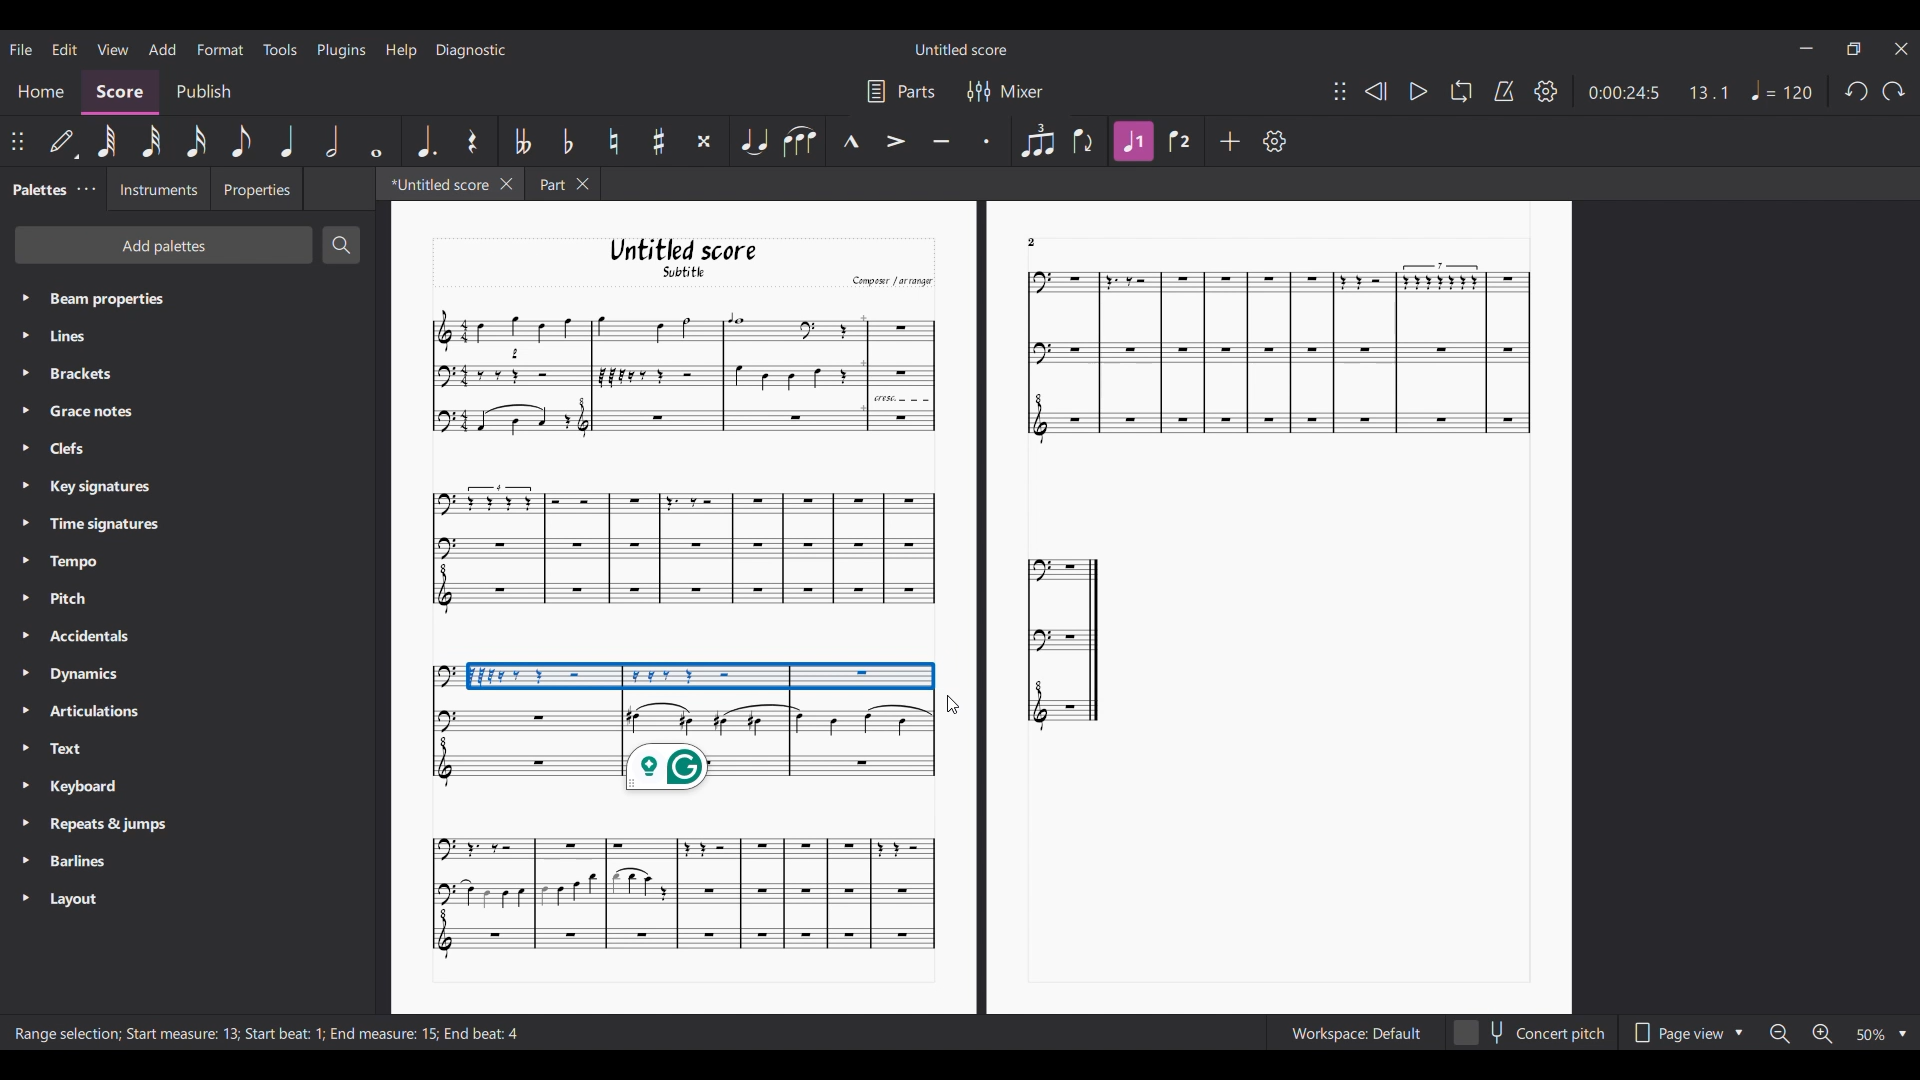 The height and width of the screenshot is (1080, 1920). Describe the element at coordinates (1504, 91) in the screenshot. I see `Metronome` at that location.